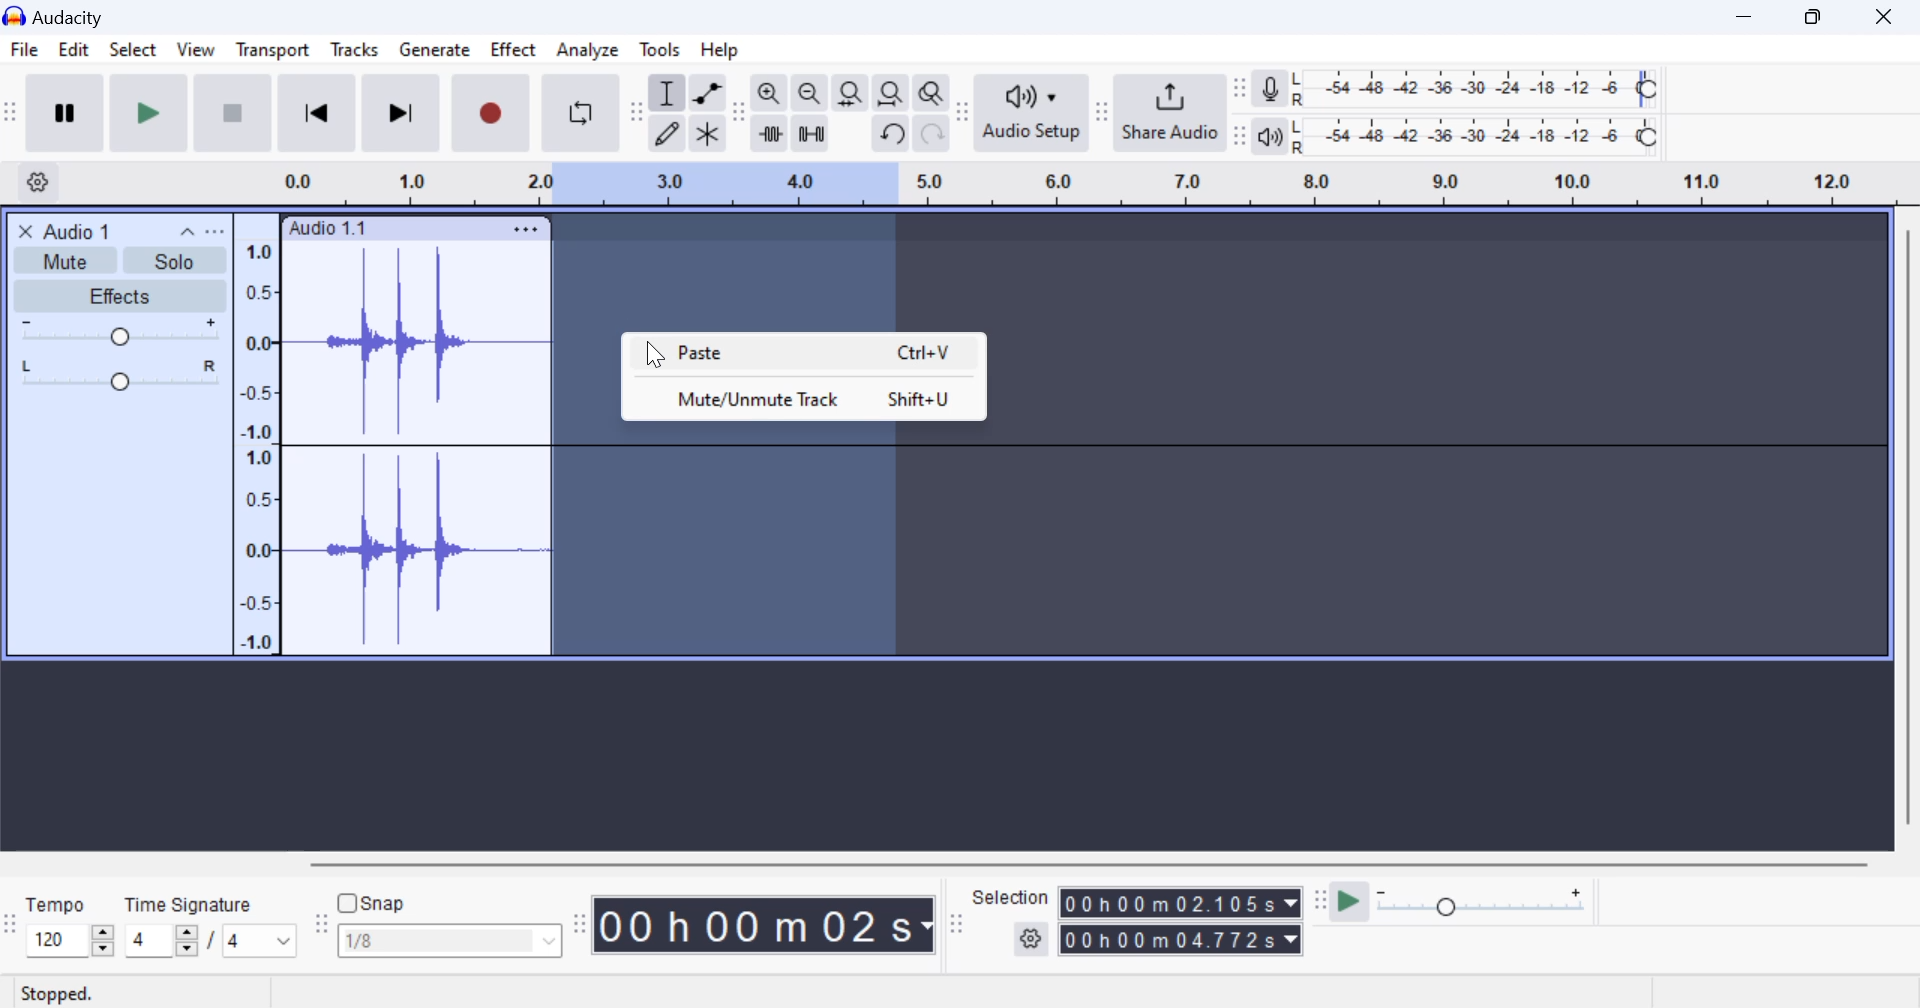  Describe the element at coordinates (23, 50) in the screenshot. I see `File` at that location.